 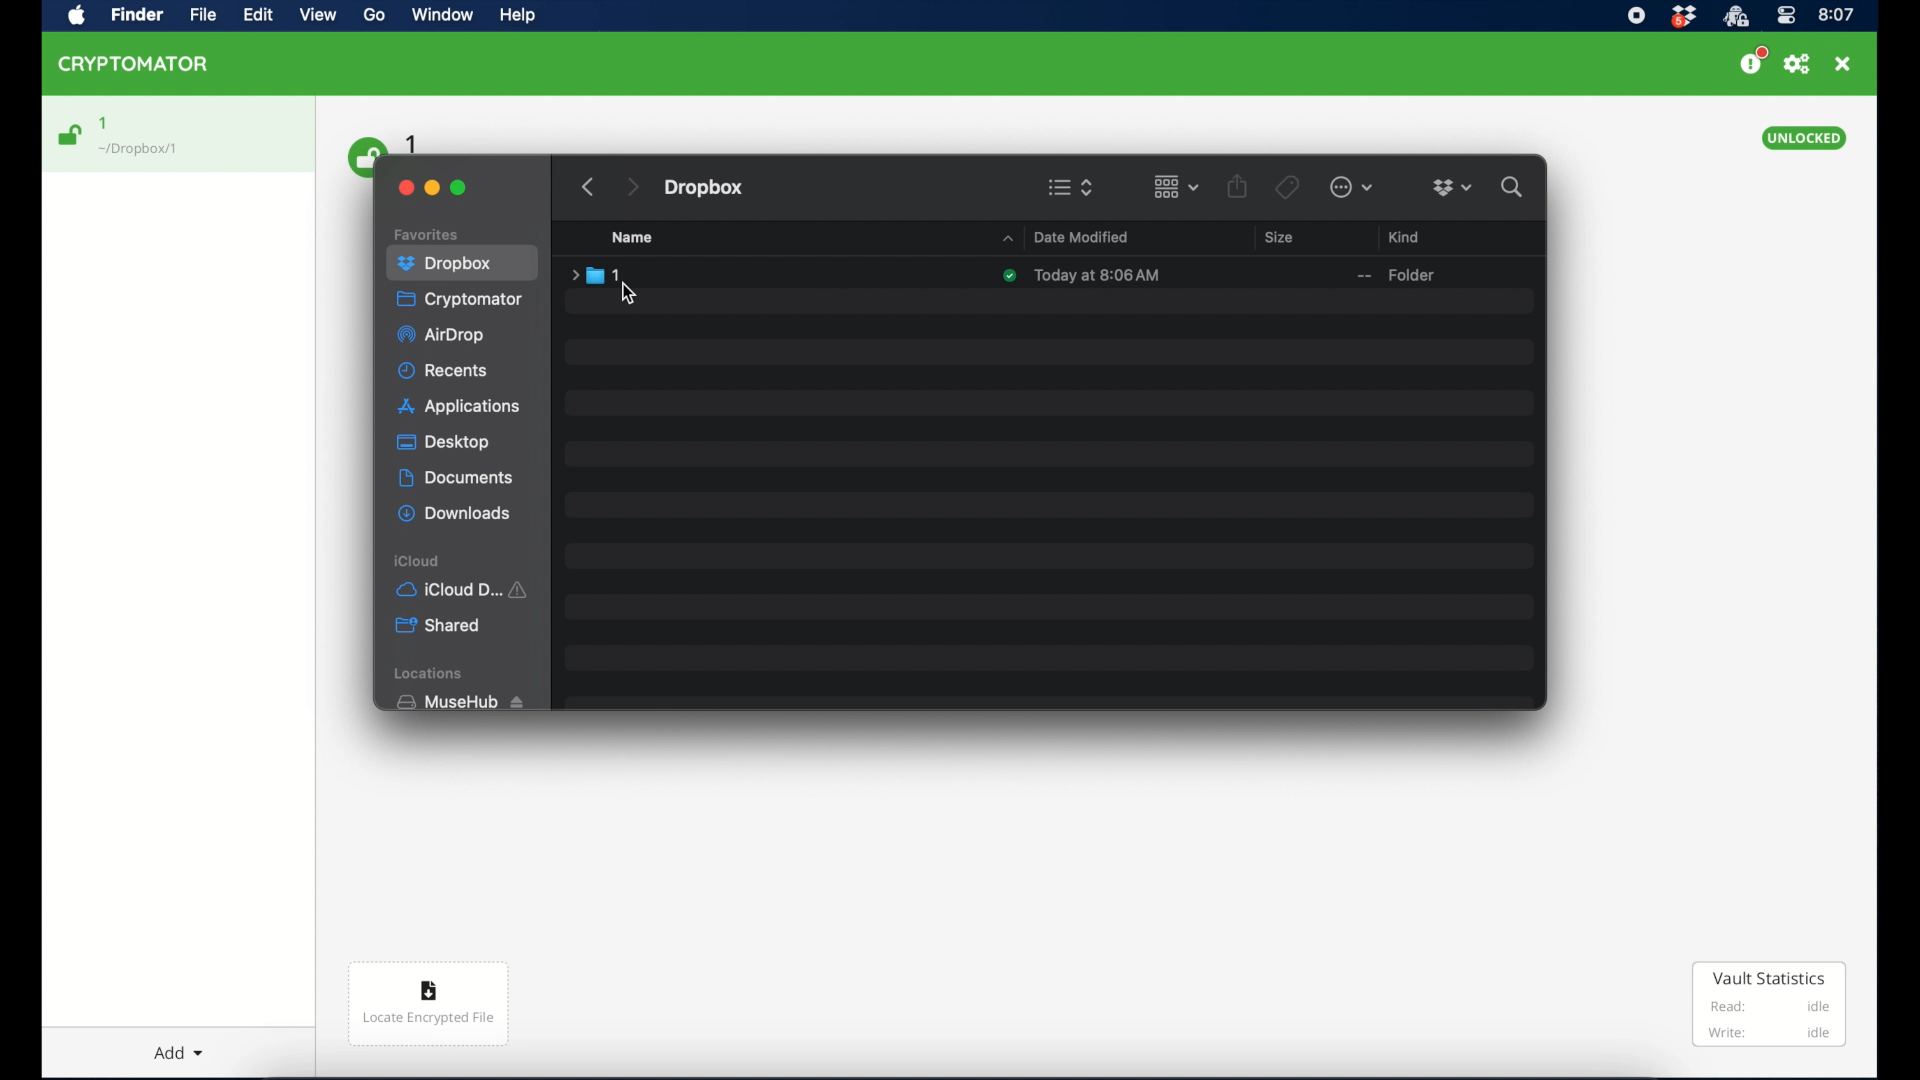 I want to click on unlocked icon, so click(x=71, y=135).